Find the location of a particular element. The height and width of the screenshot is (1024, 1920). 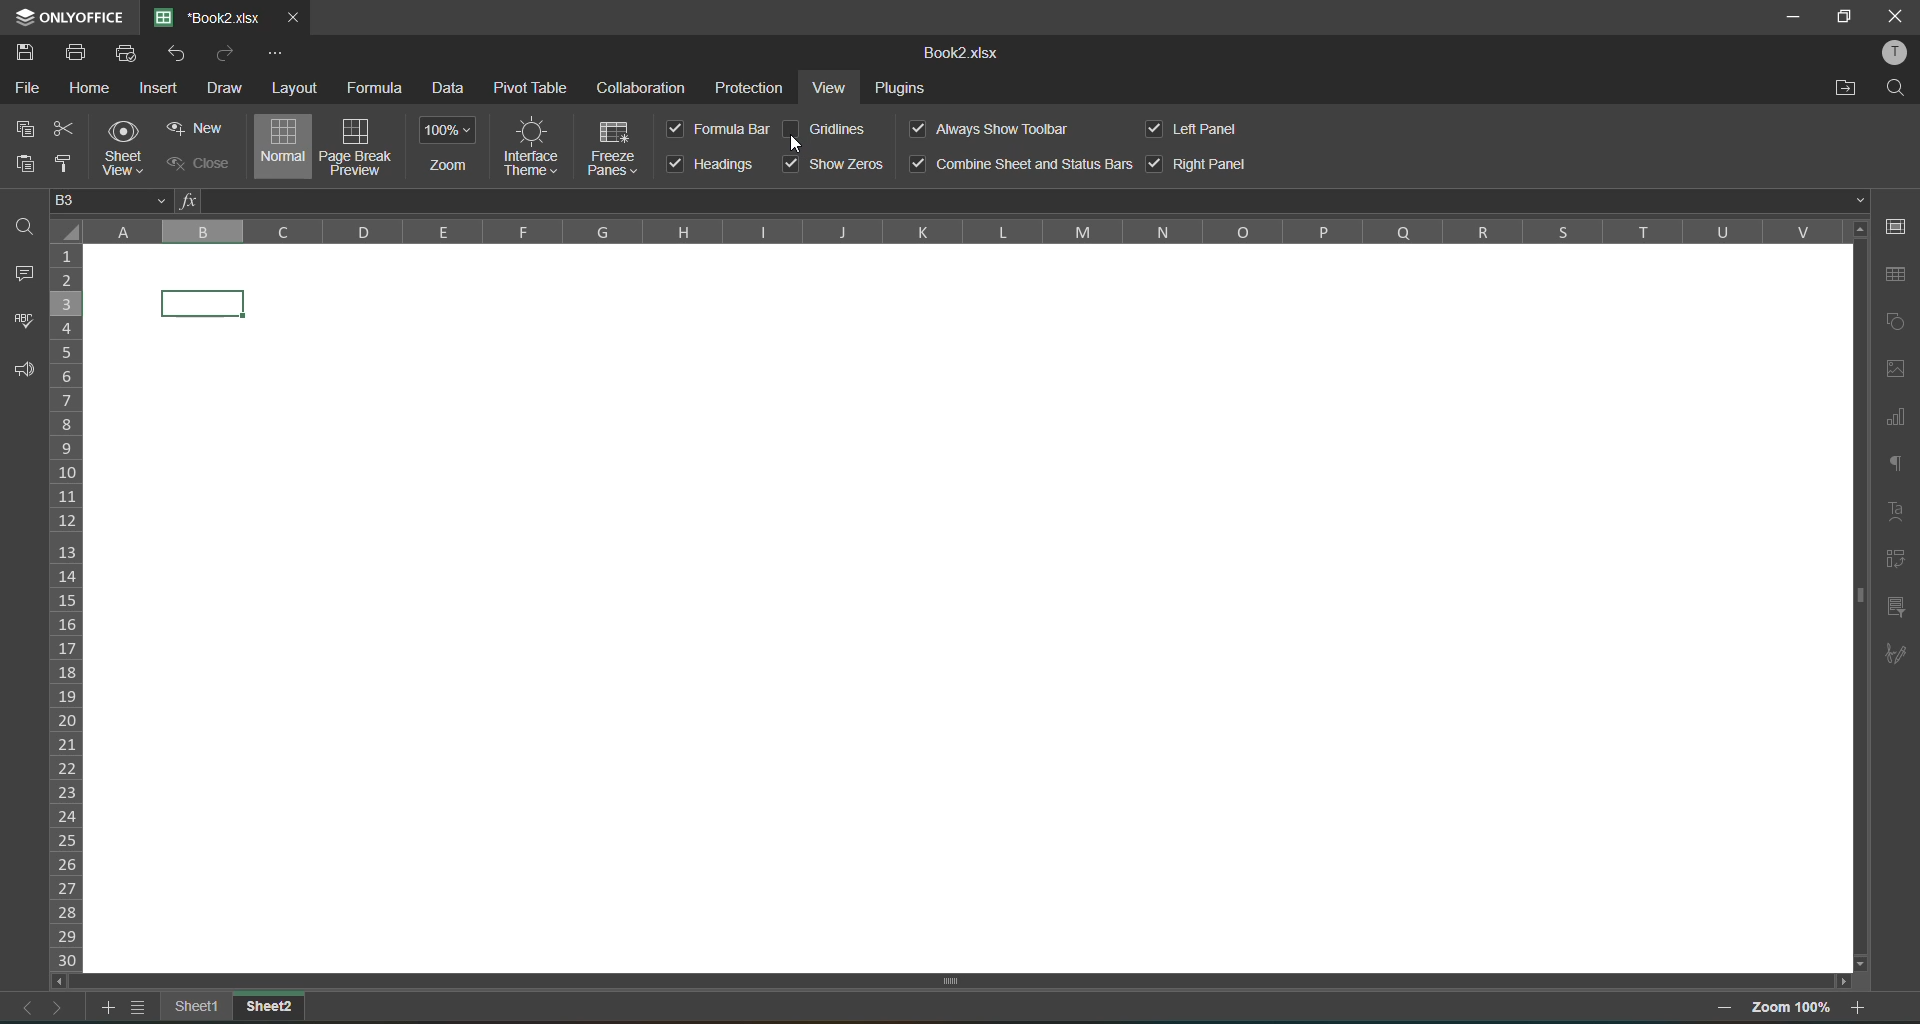

close is located at coordinates (1897, 15).